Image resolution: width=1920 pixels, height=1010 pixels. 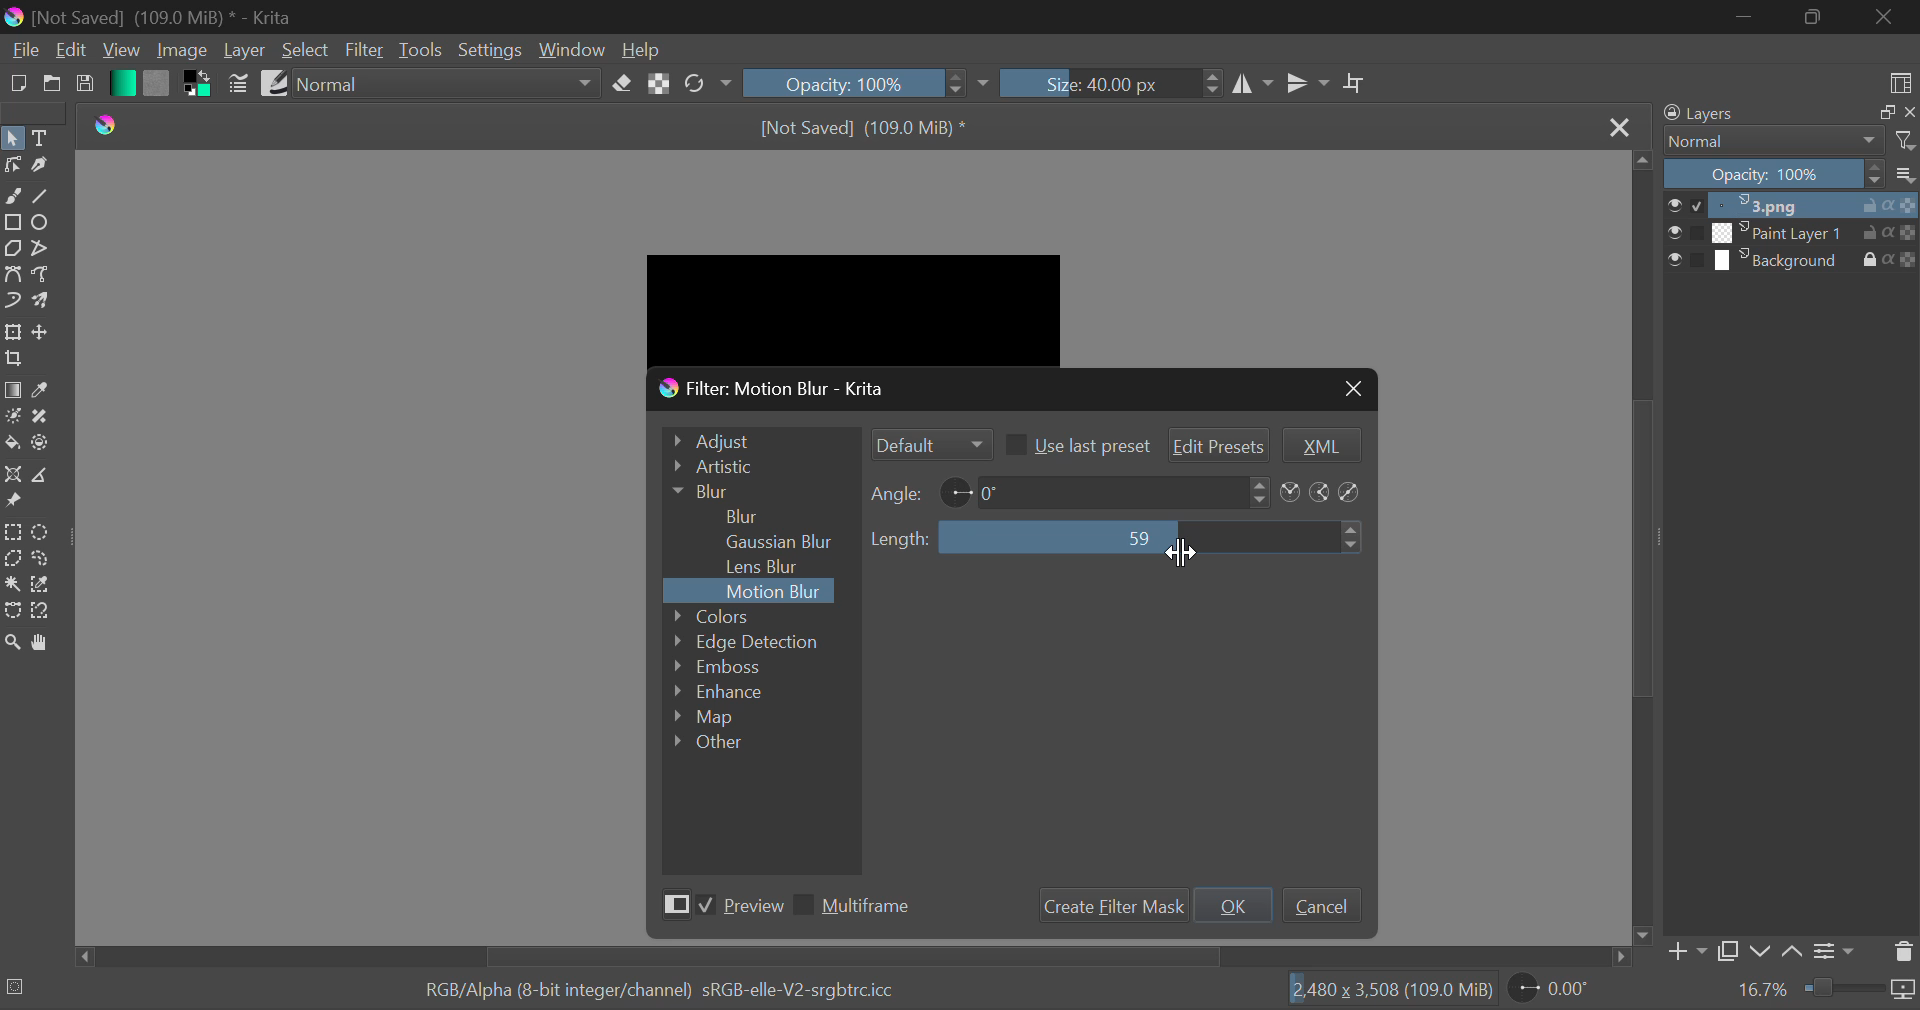 What do you see at coordinates (1351, 388) in the screenshot?
I see `Close` at bounding box center [1351, 388].